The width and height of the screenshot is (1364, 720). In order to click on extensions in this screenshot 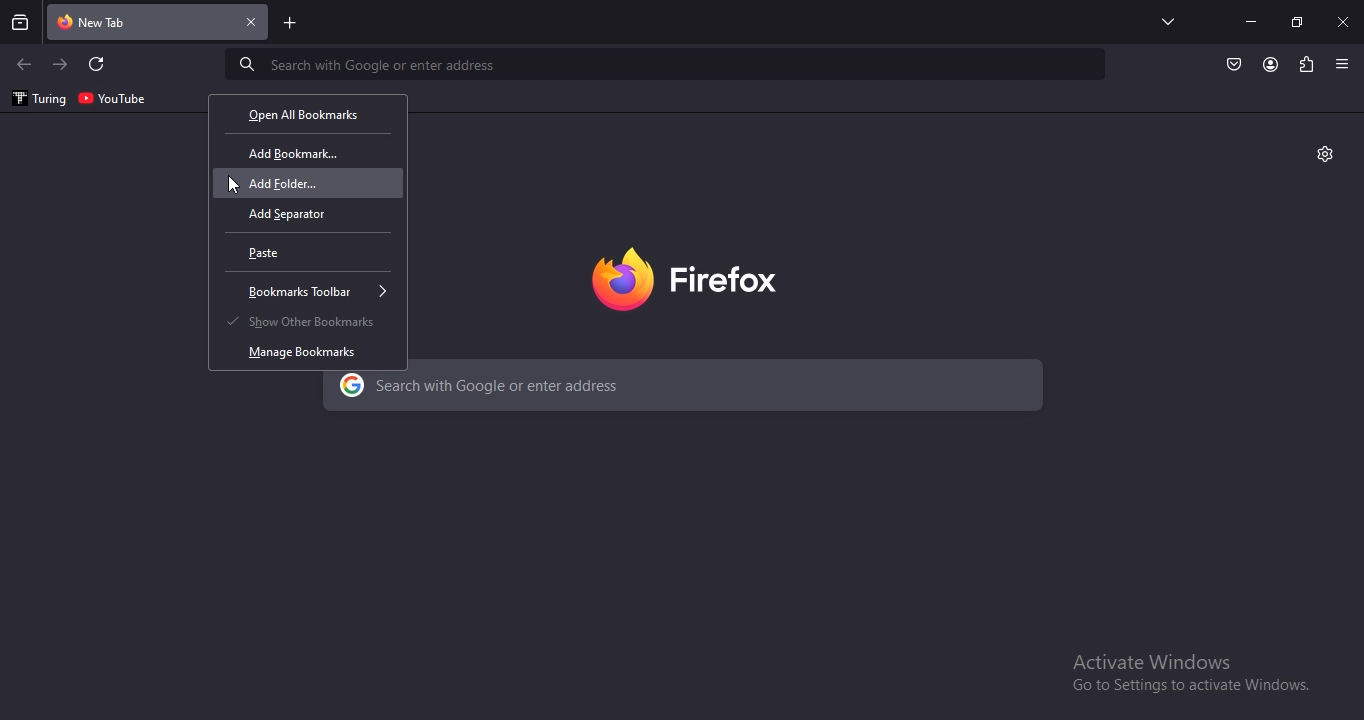, I will do `click(1306, 65)`.